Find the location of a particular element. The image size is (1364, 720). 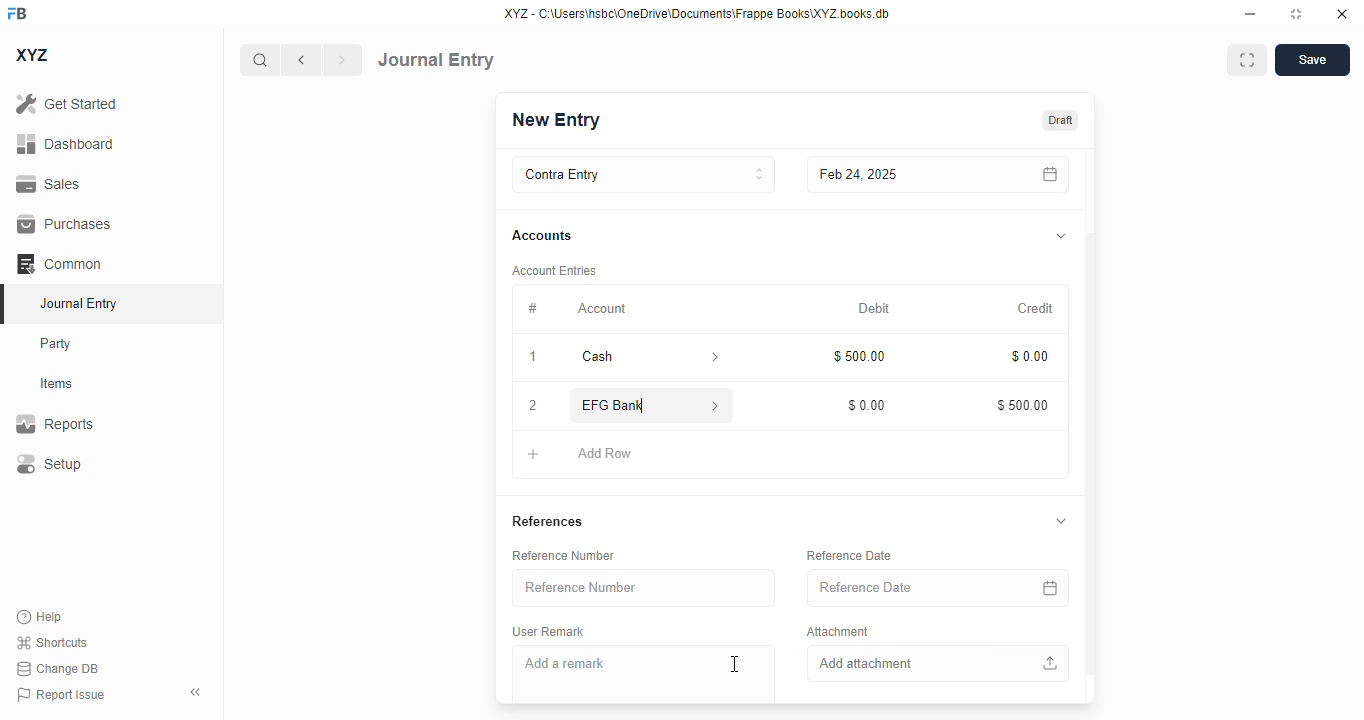

calendar icon is located at coordinates (1046, 175).